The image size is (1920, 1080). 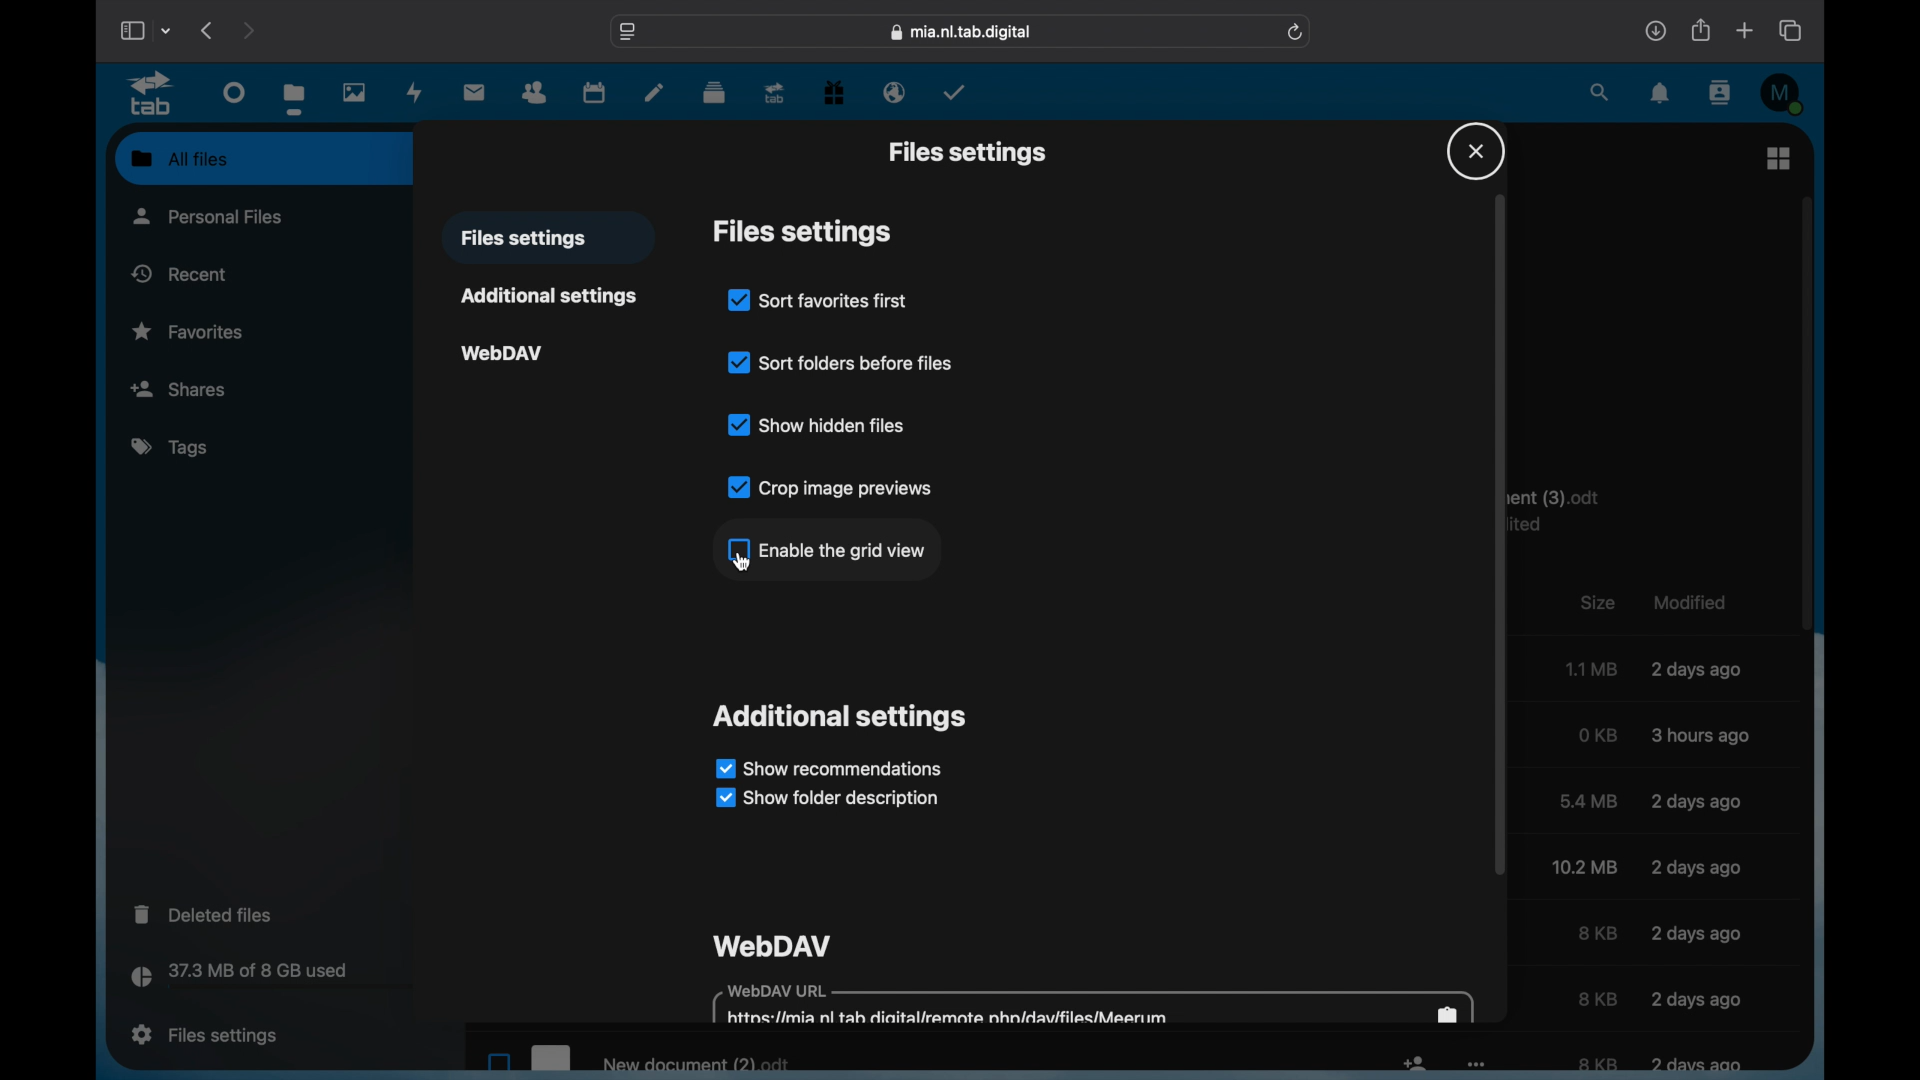 I want to click on photos, so click(x=355, y=94).